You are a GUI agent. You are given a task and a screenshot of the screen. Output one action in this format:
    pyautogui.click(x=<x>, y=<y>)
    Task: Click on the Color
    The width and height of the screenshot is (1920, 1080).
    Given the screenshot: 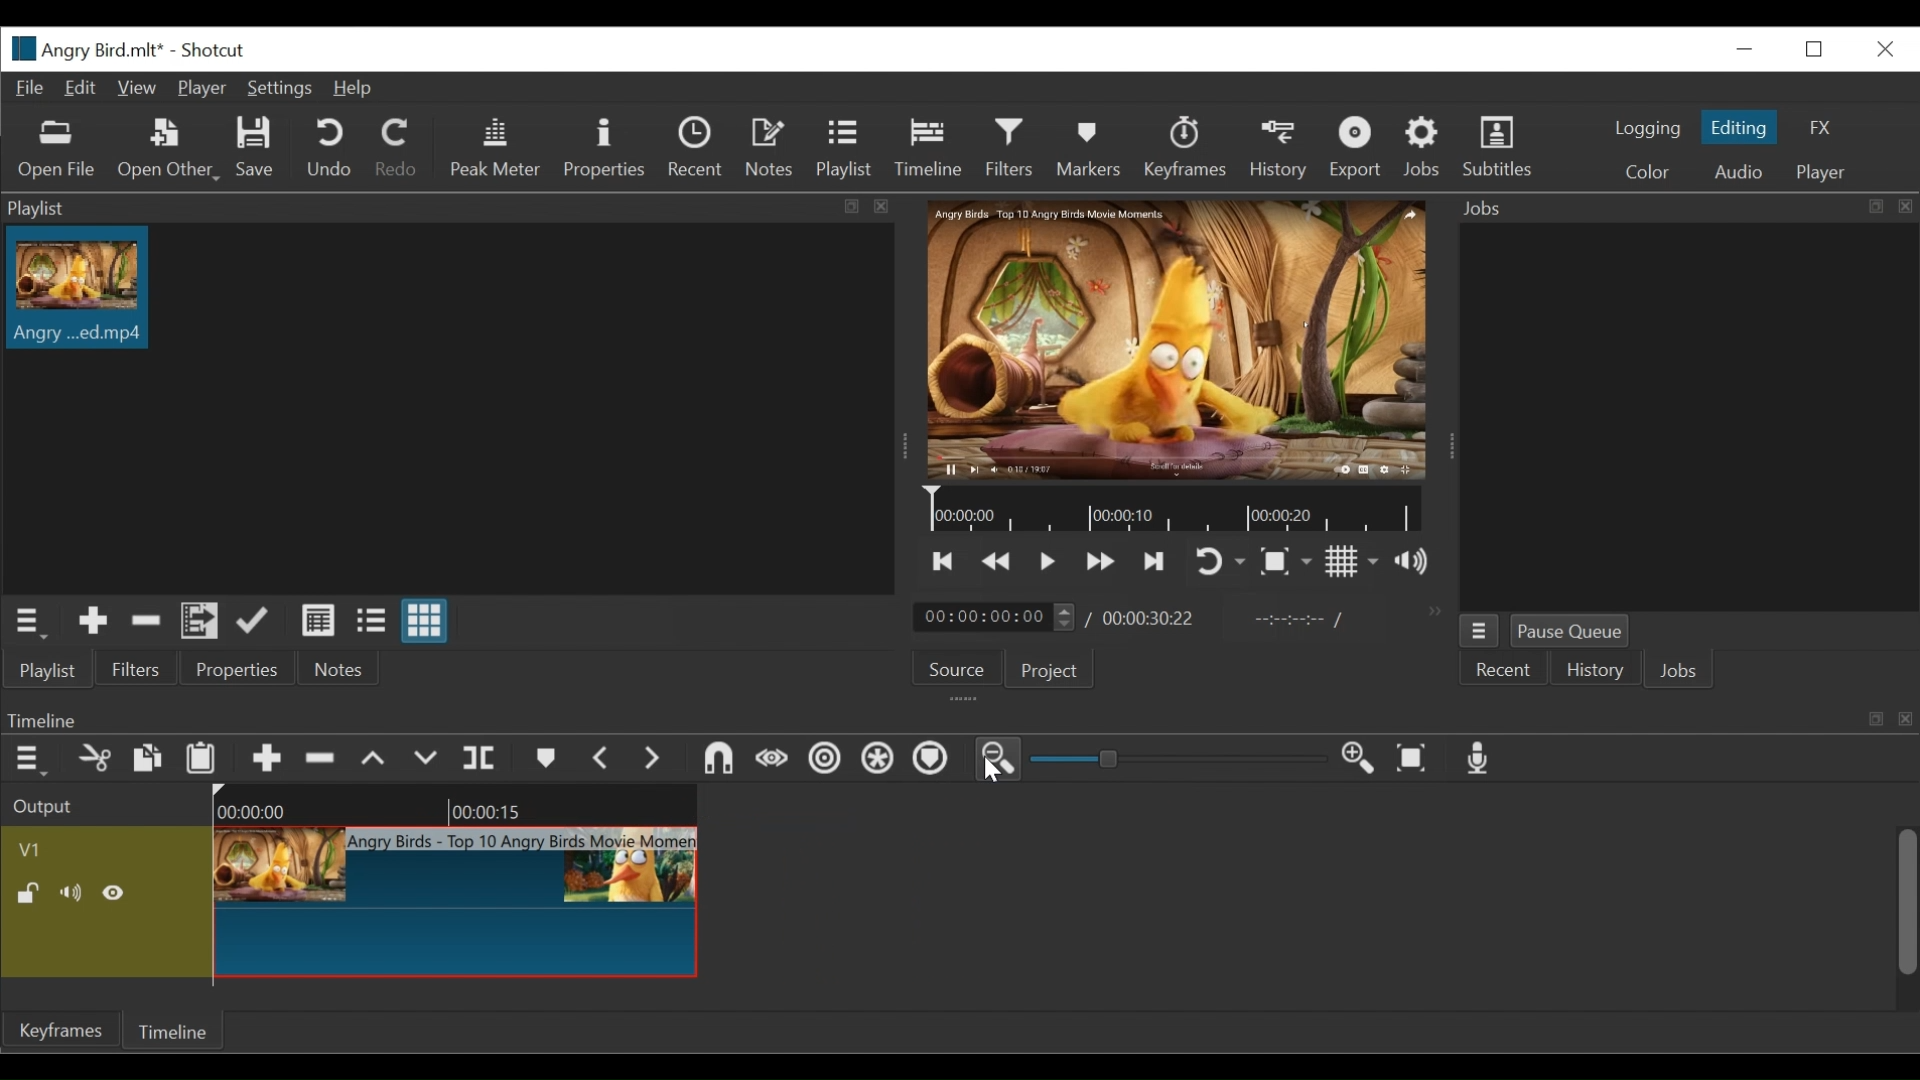 What is the action you would take?
    pyautogui.click(x=1653, y=171)
    